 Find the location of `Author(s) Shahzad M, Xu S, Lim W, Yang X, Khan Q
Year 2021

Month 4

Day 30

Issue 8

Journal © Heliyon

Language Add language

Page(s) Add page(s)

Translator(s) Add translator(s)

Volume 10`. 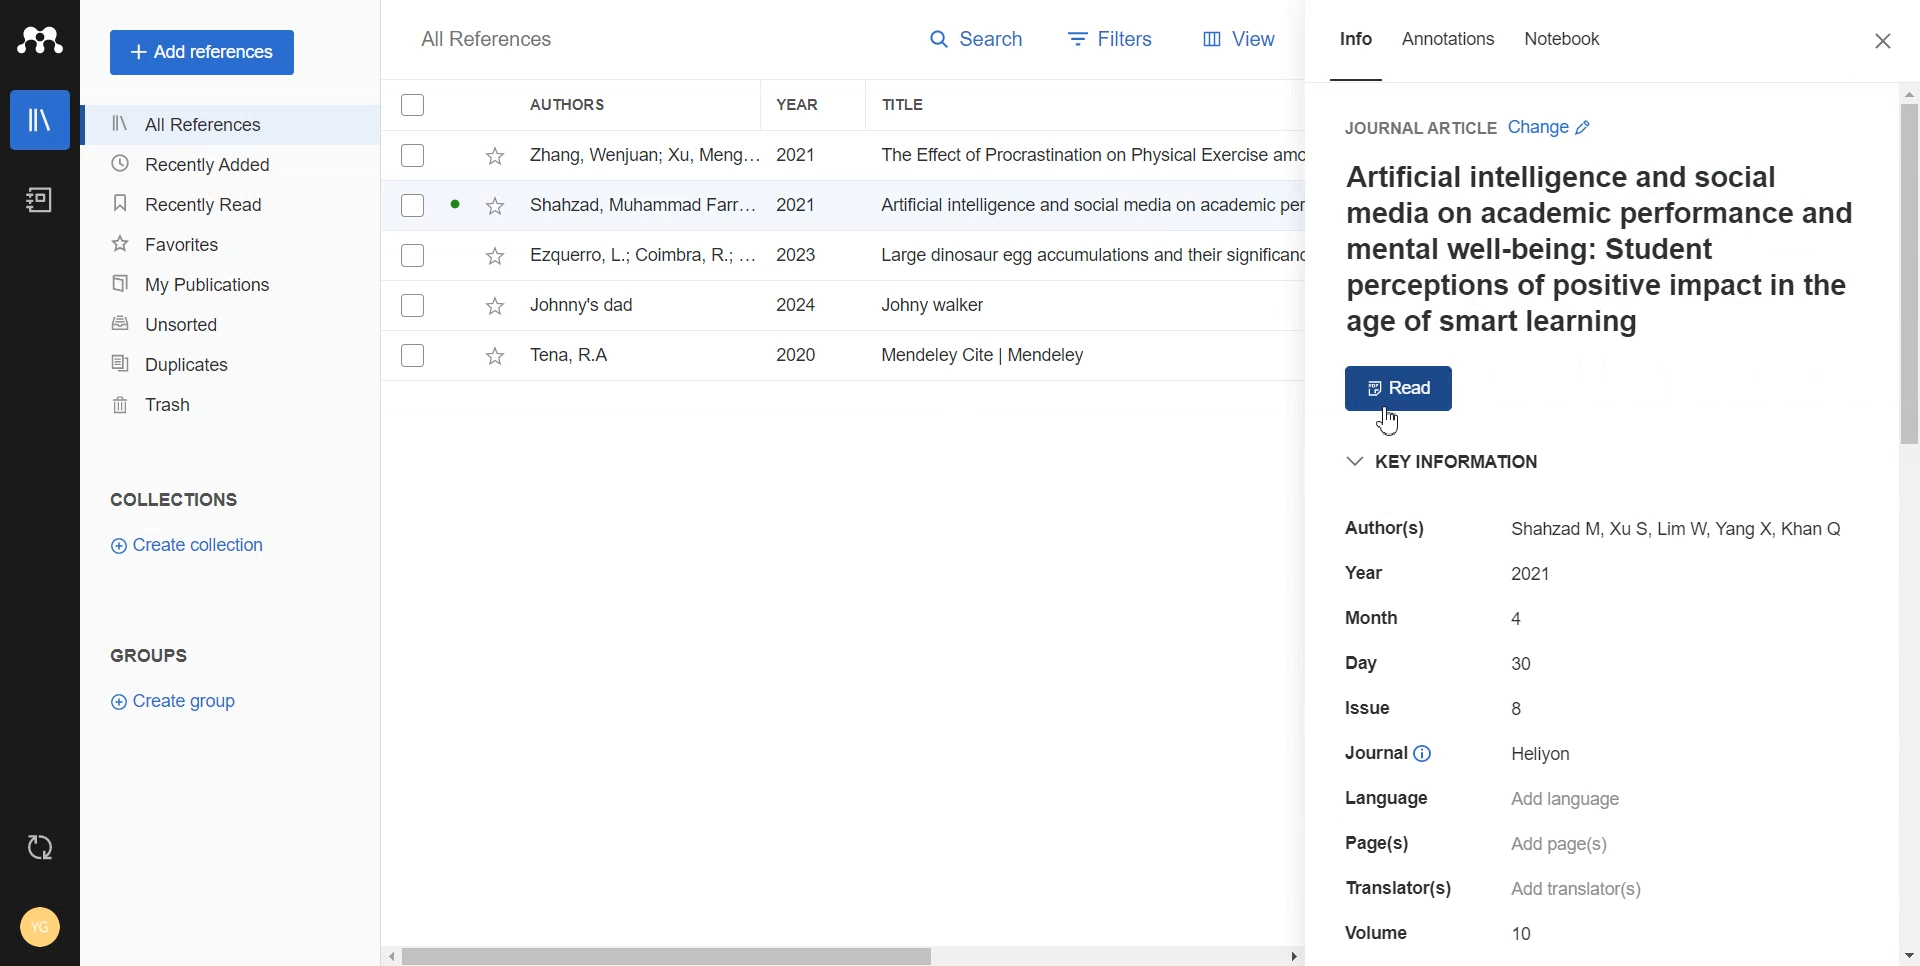

Author(s) Shahzad M, Xu S, Lim W, Yang X, Khan Q
Year 2021

Month 4

Day 30

Issue 8

Journal © Heliyon

Language Add language

Page(s) Add page(s)

Translator(s) Add translator(s)

Volume 10 is located at coordinates (1596, 731).